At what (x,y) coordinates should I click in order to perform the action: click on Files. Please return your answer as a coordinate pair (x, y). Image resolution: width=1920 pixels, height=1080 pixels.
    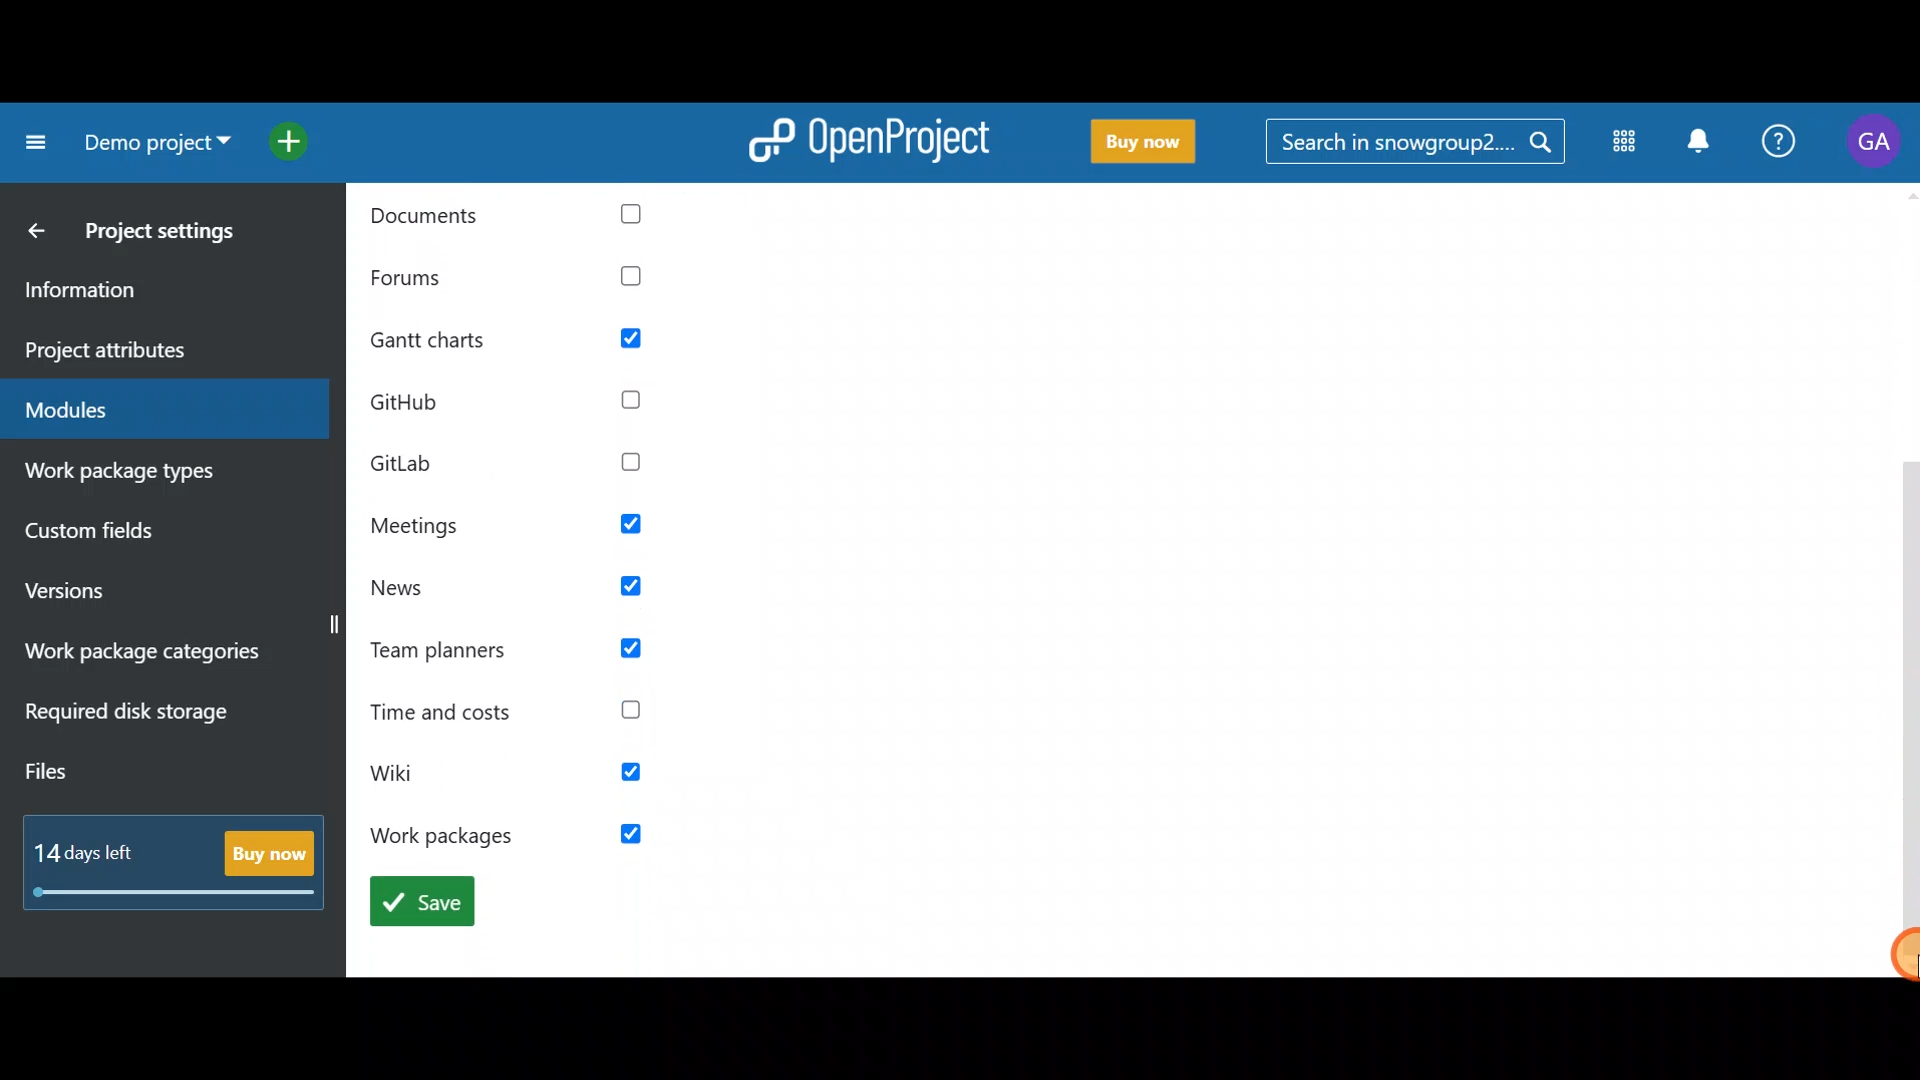
    Looking at the image, I should click on (104, 775).